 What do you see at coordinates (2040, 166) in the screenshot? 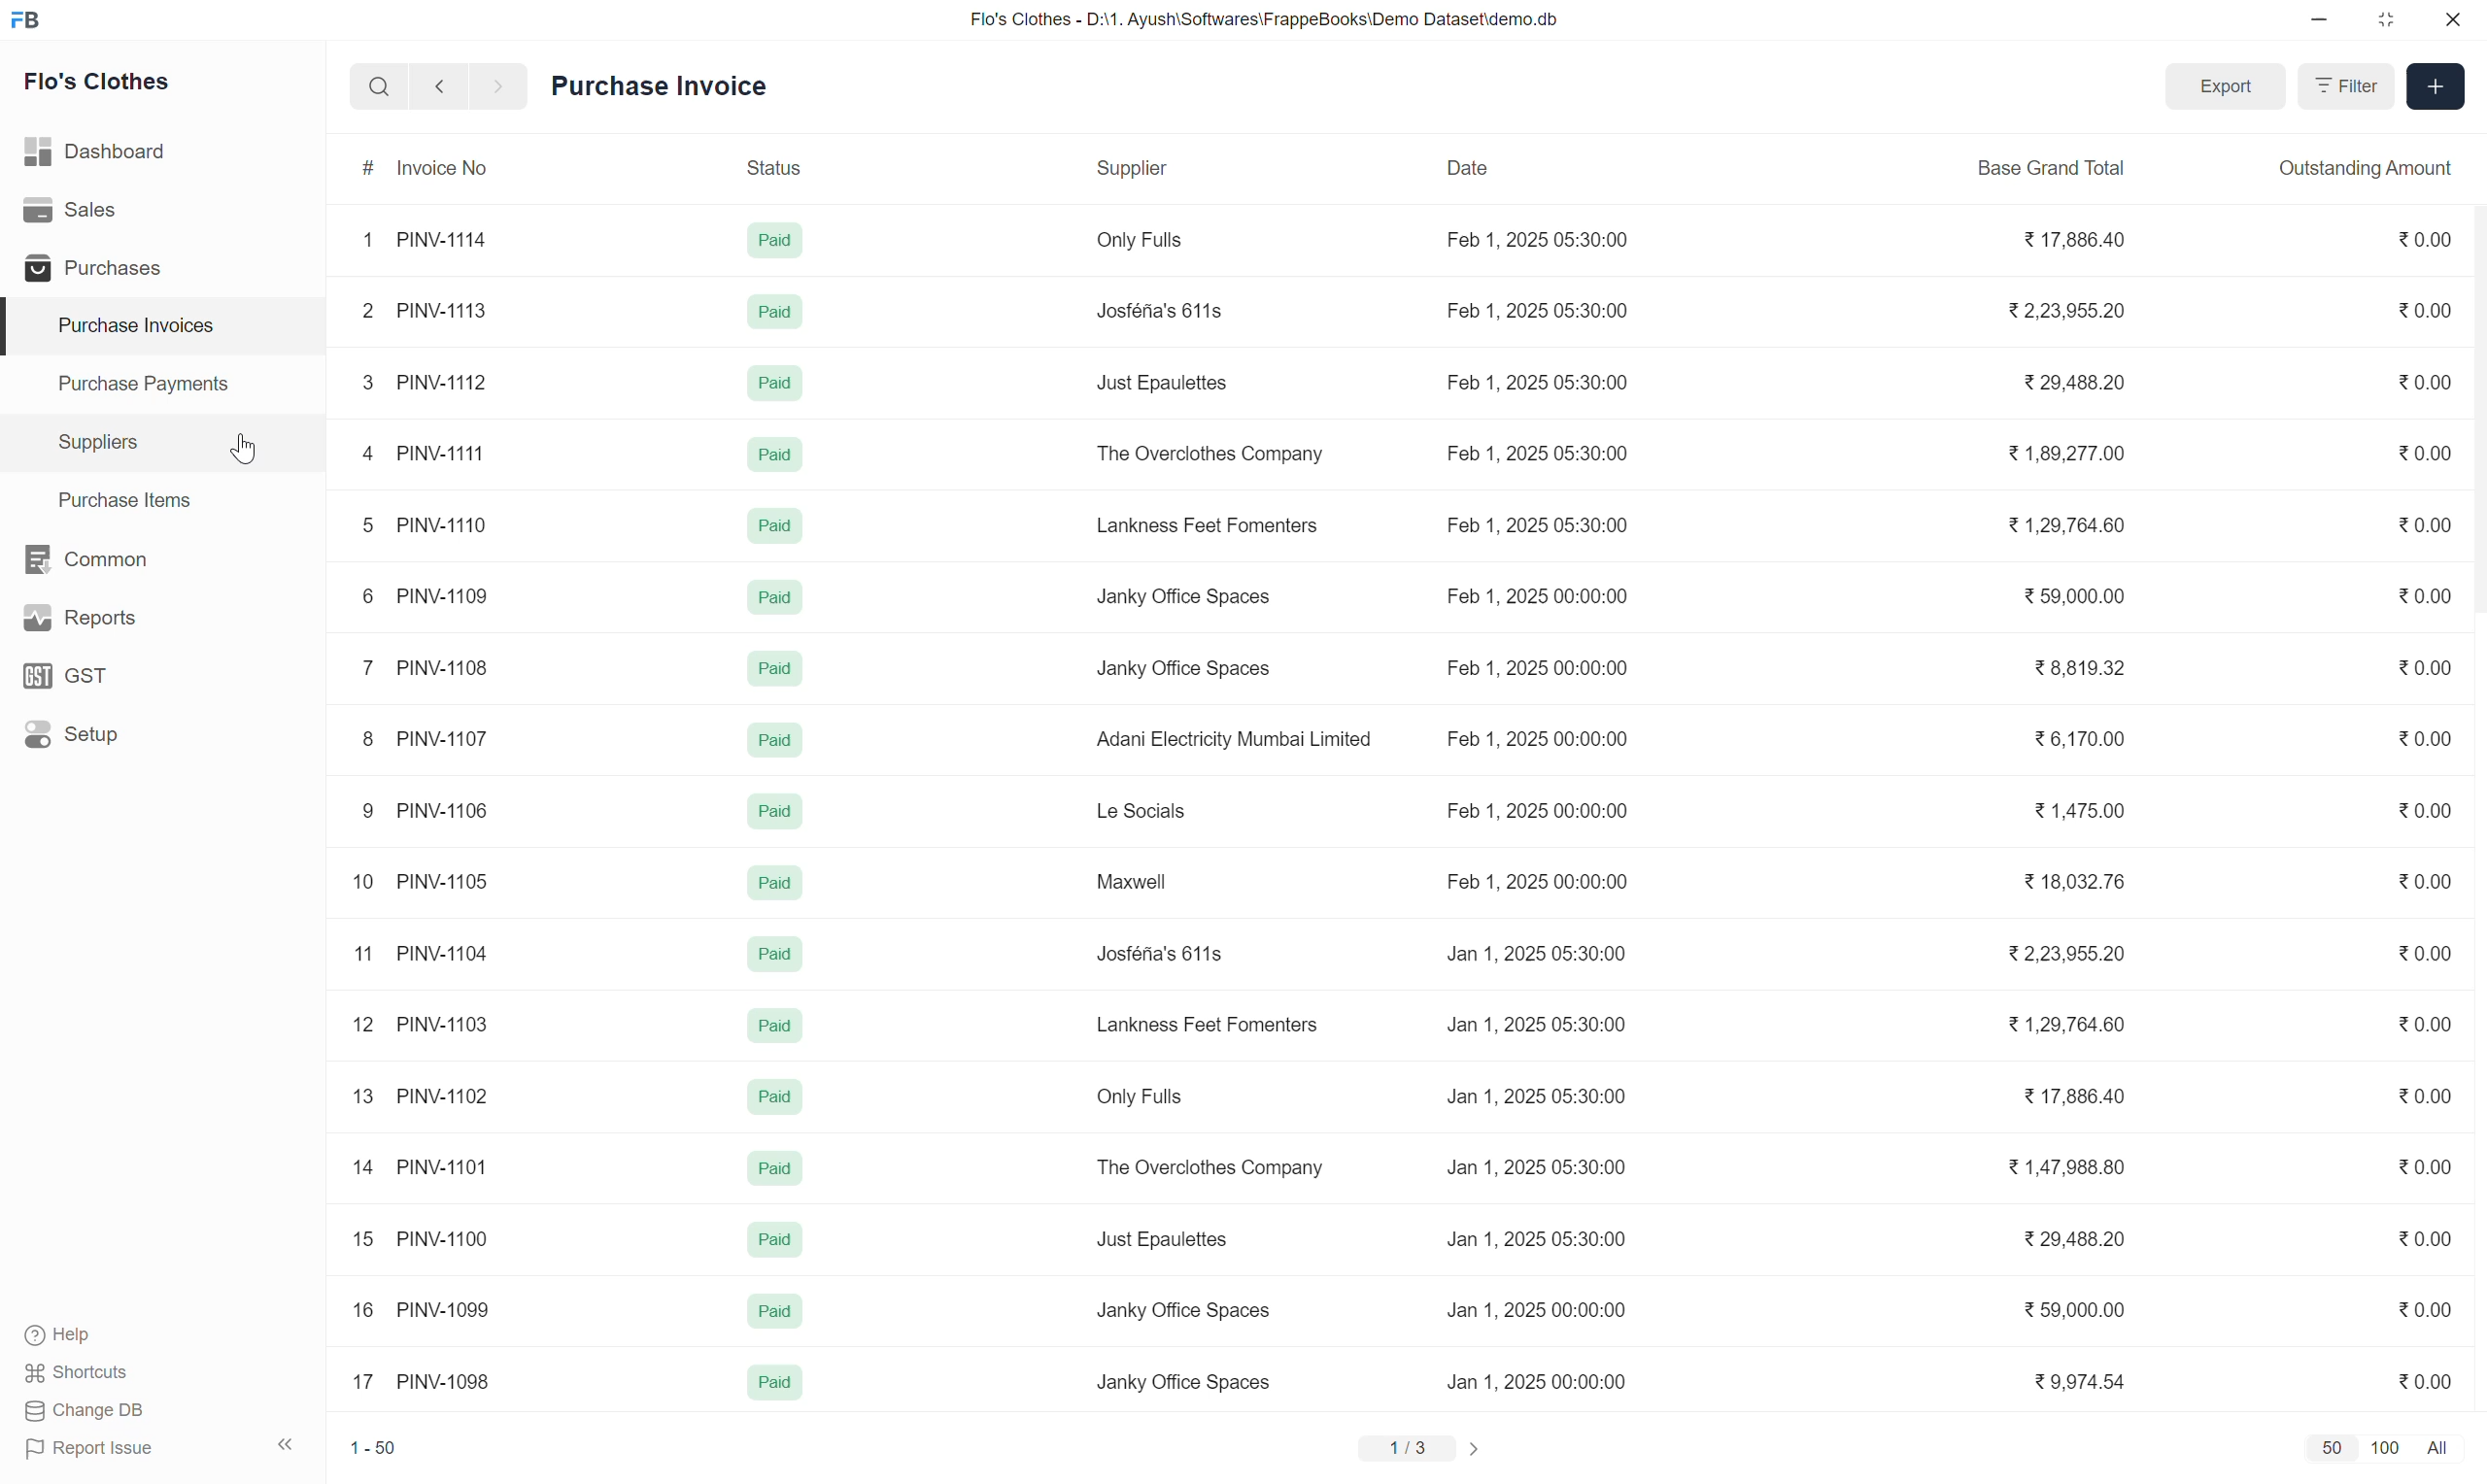
I see `Base Grand Total` at bounding box center [2040, 166].